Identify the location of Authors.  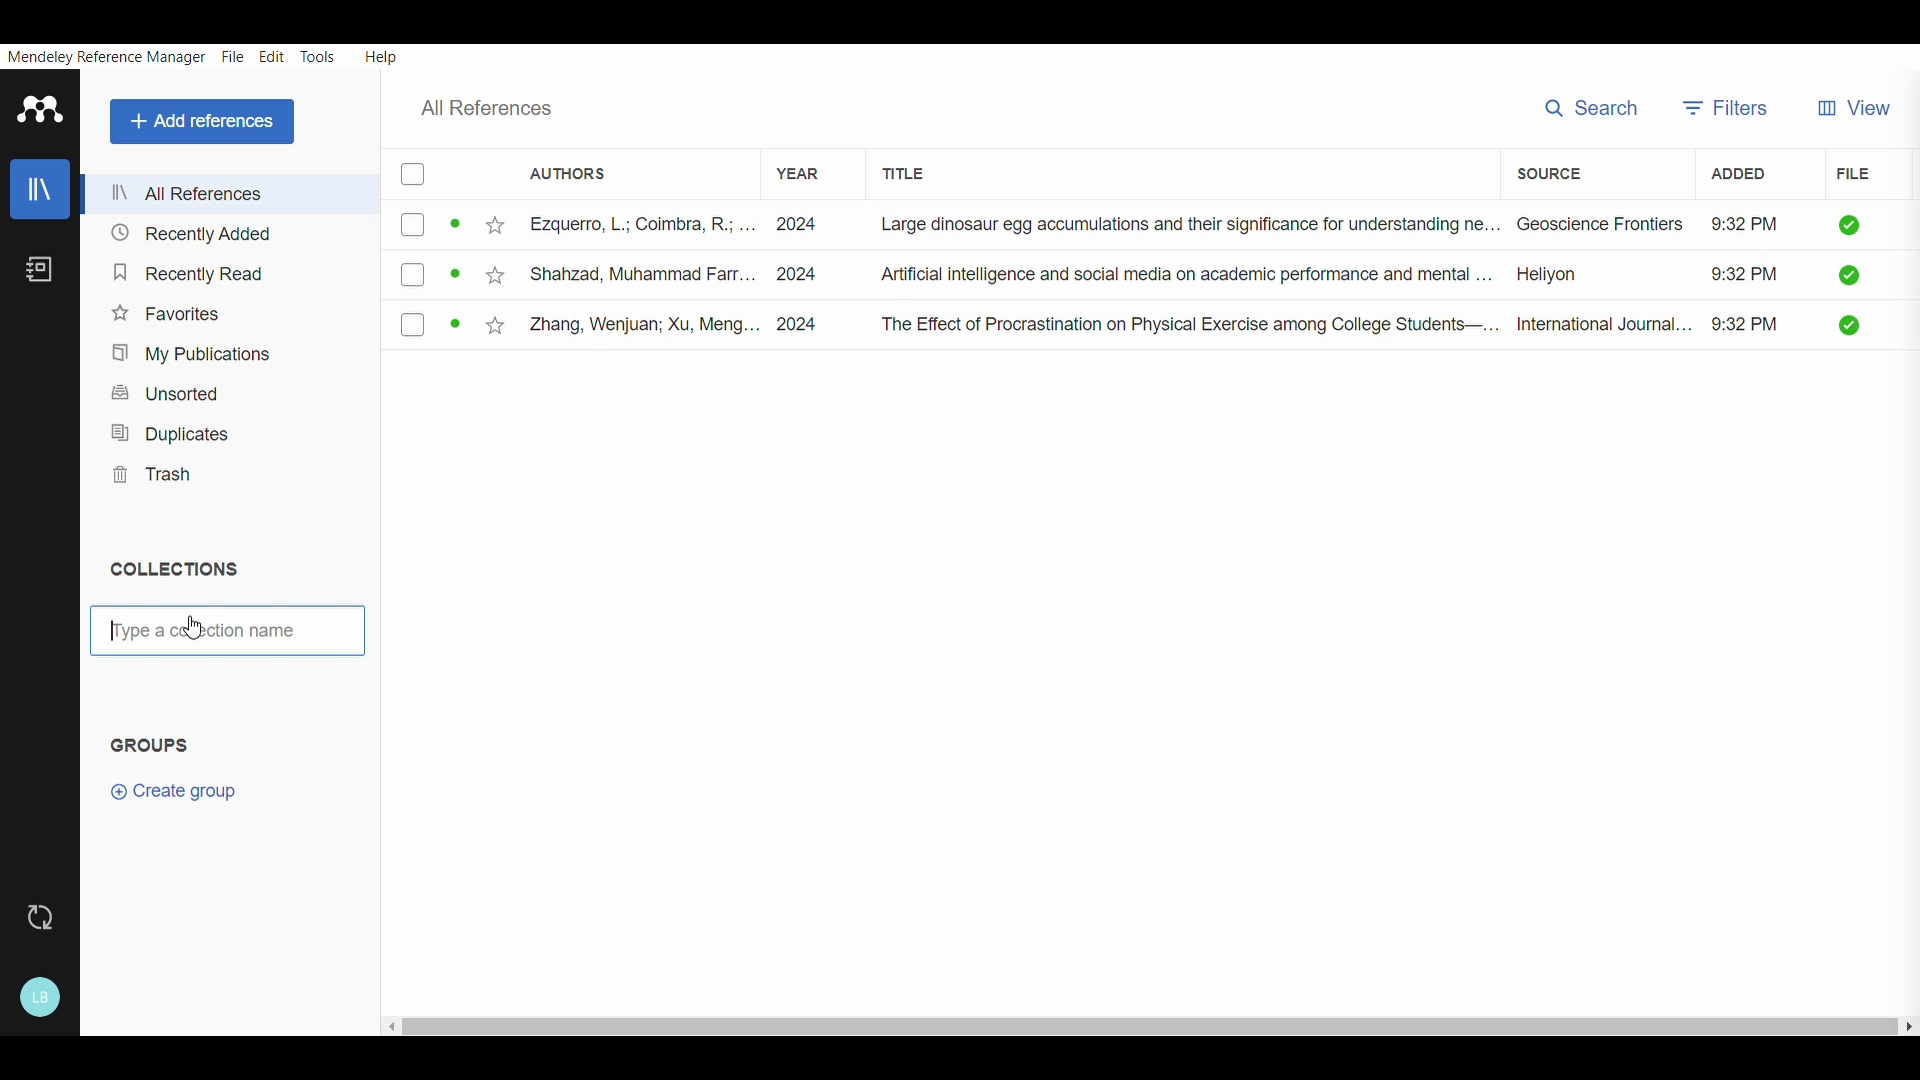
(568, 172).